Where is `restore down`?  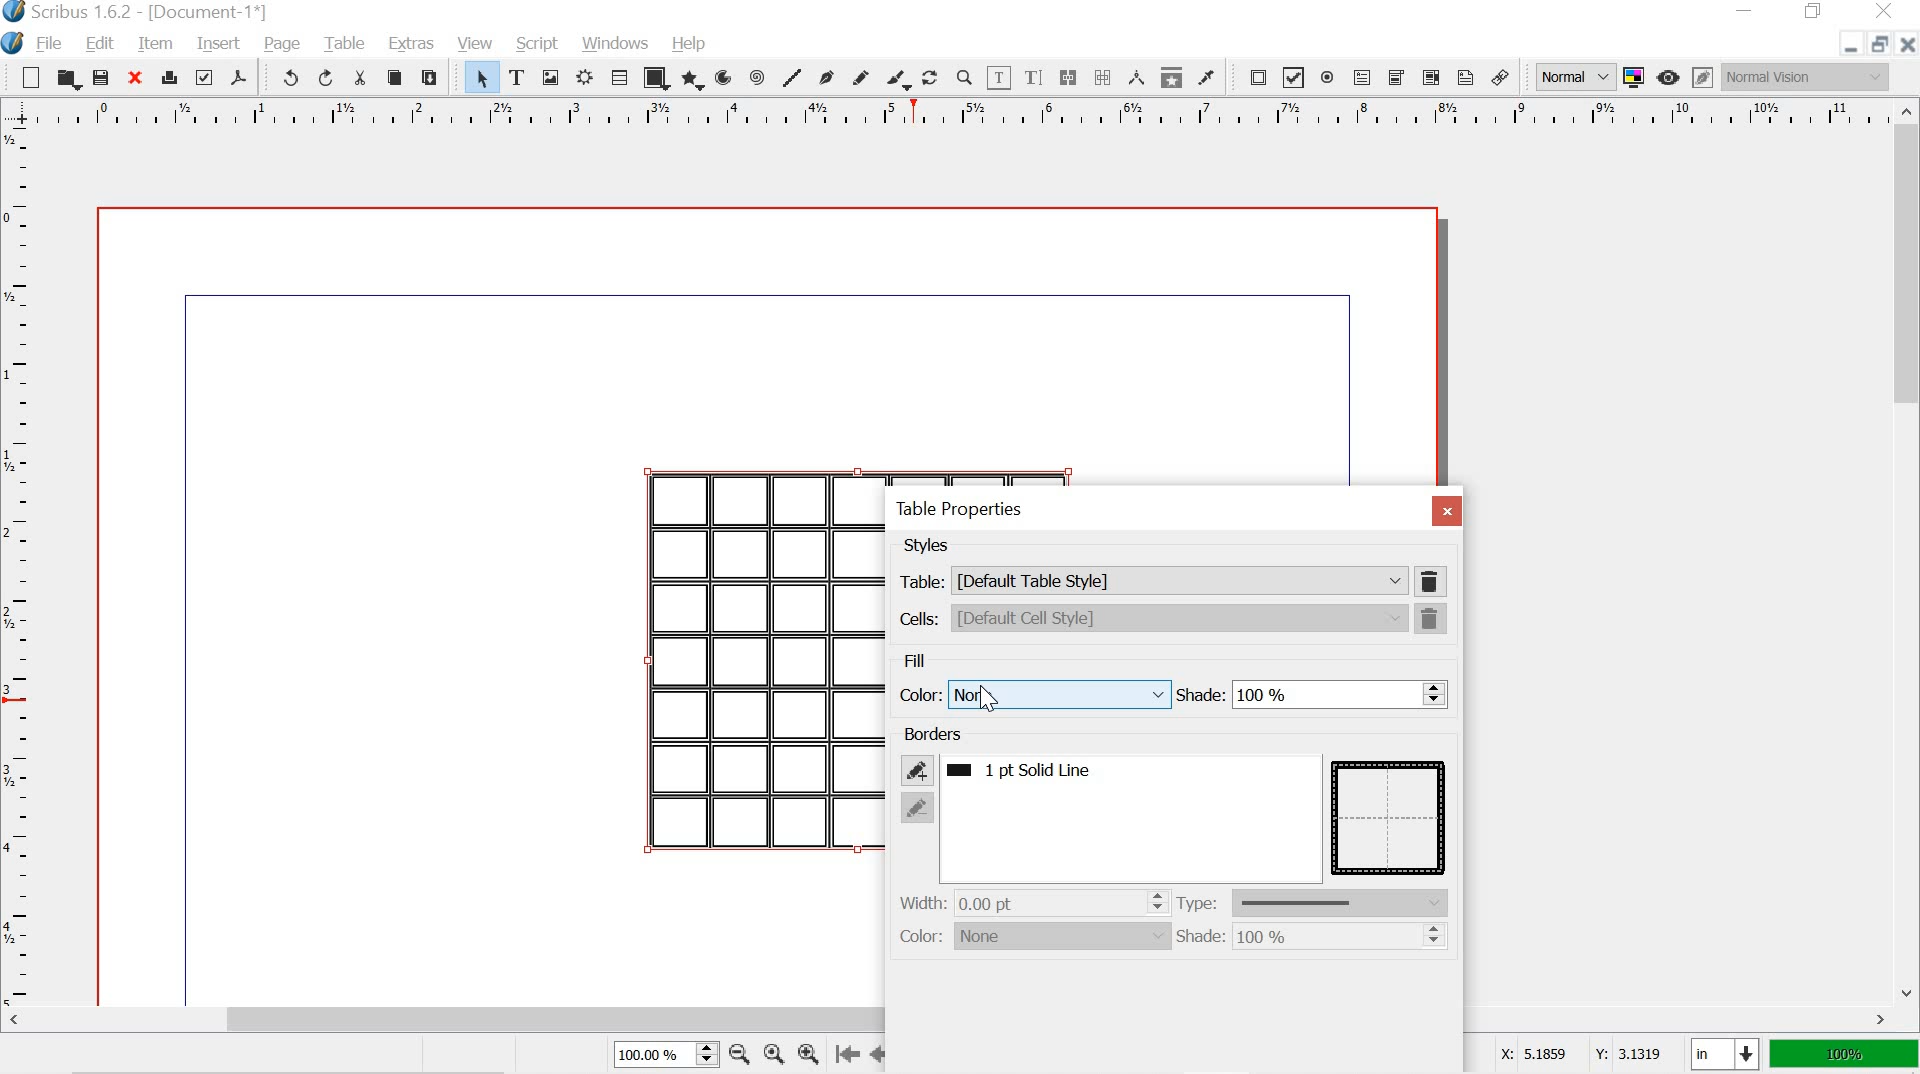 restore down is located at coordinates (1876, 42).